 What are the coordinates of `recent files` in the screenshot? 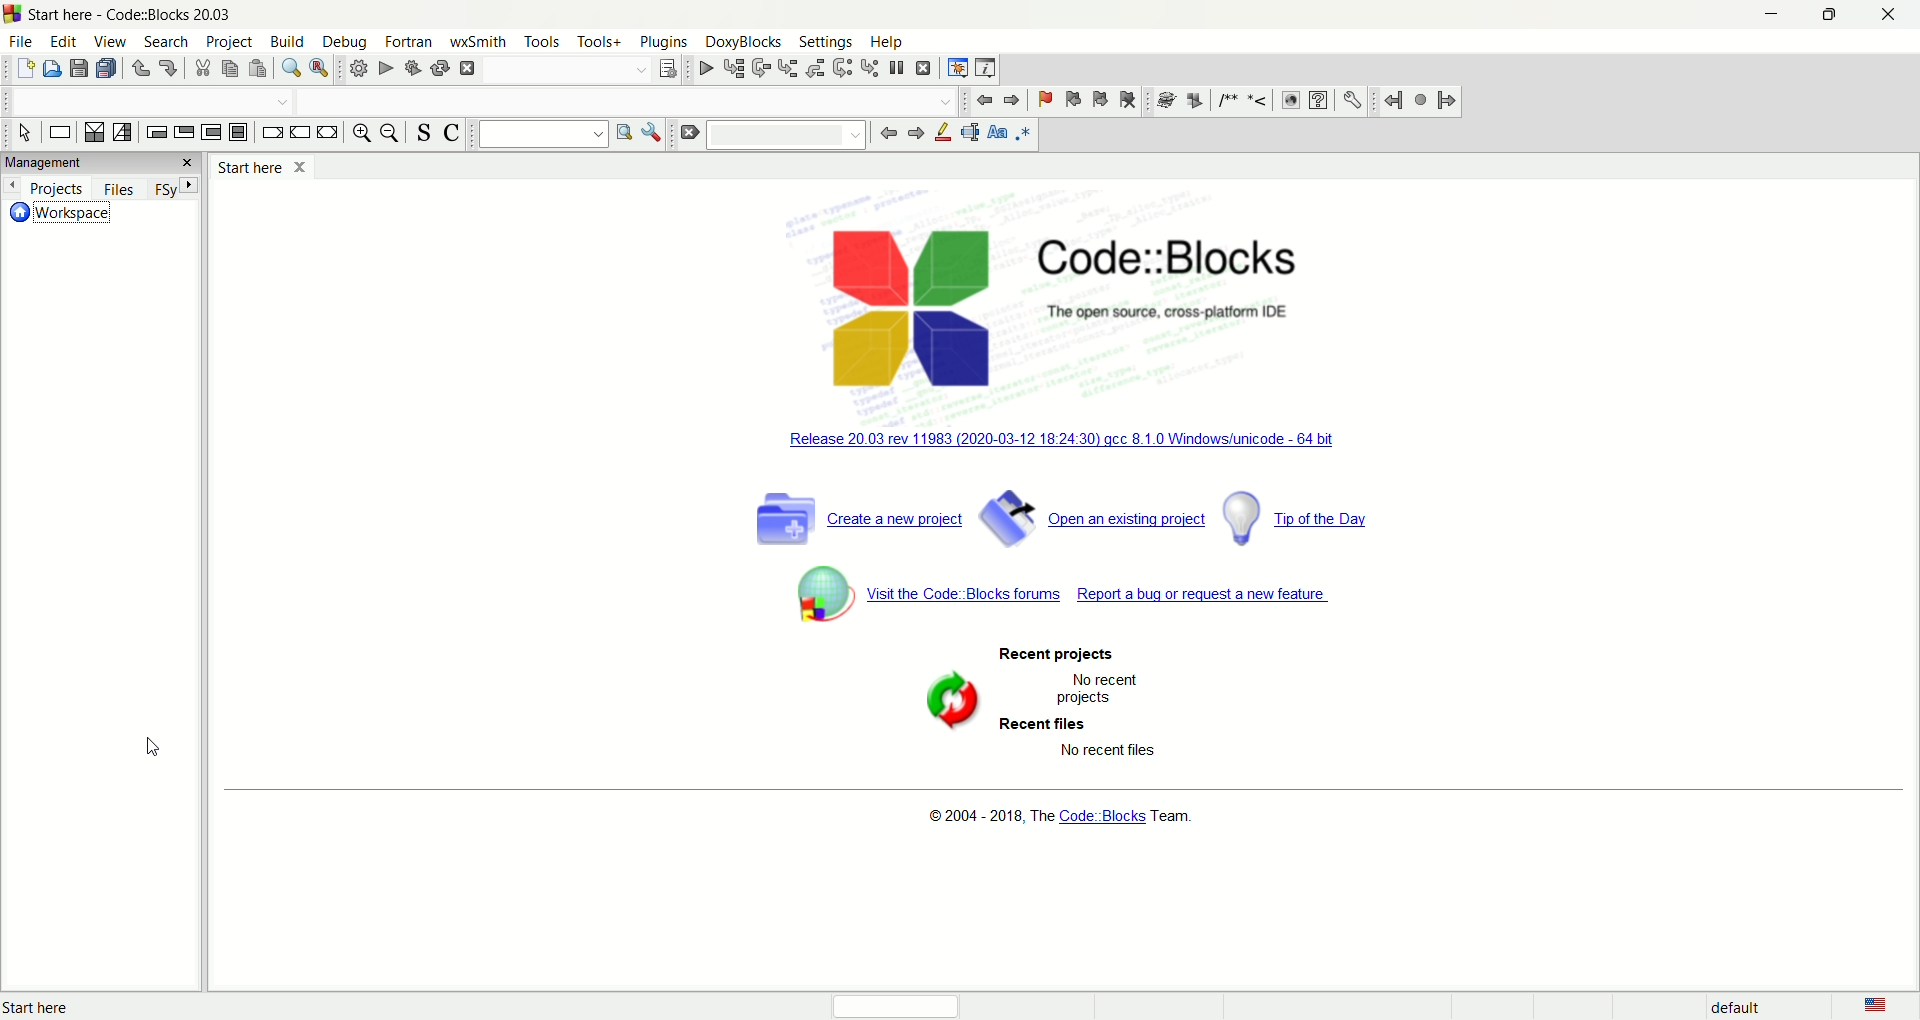 It's located at (1049, 726).